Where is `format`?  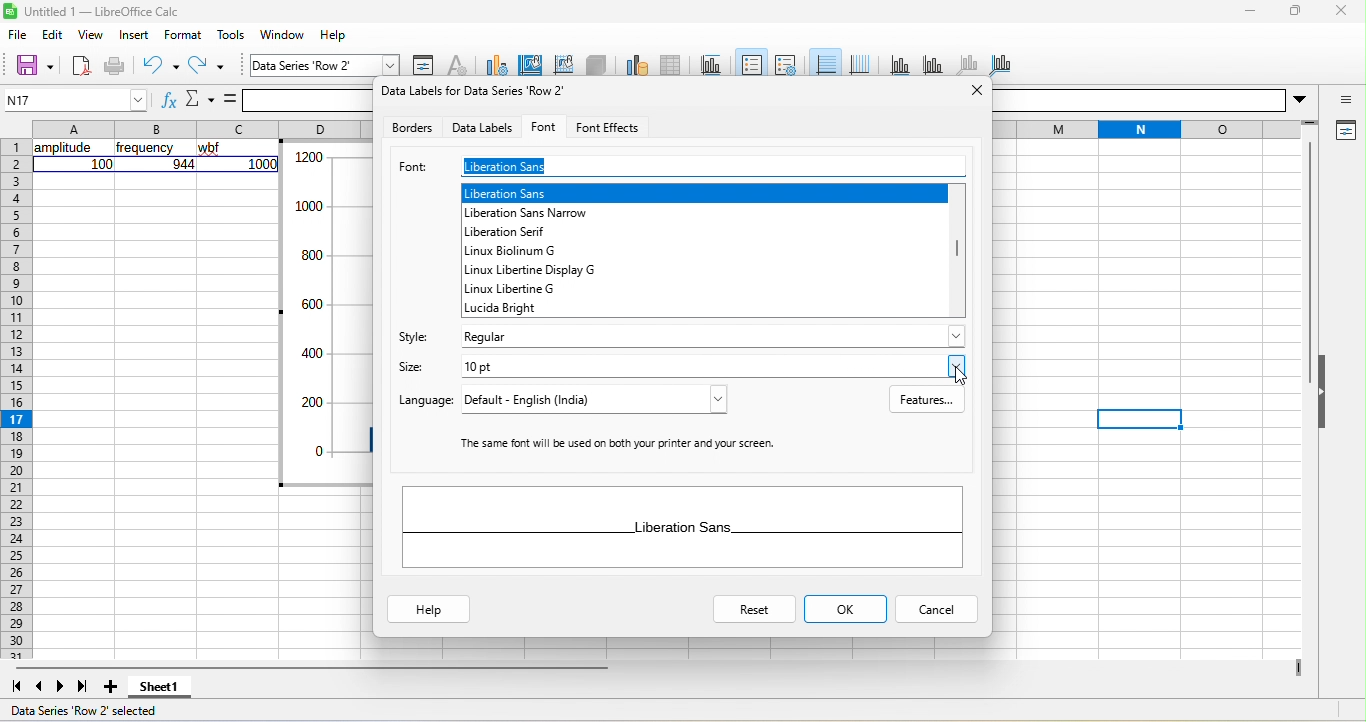
format is located at coordinates (181, 35).